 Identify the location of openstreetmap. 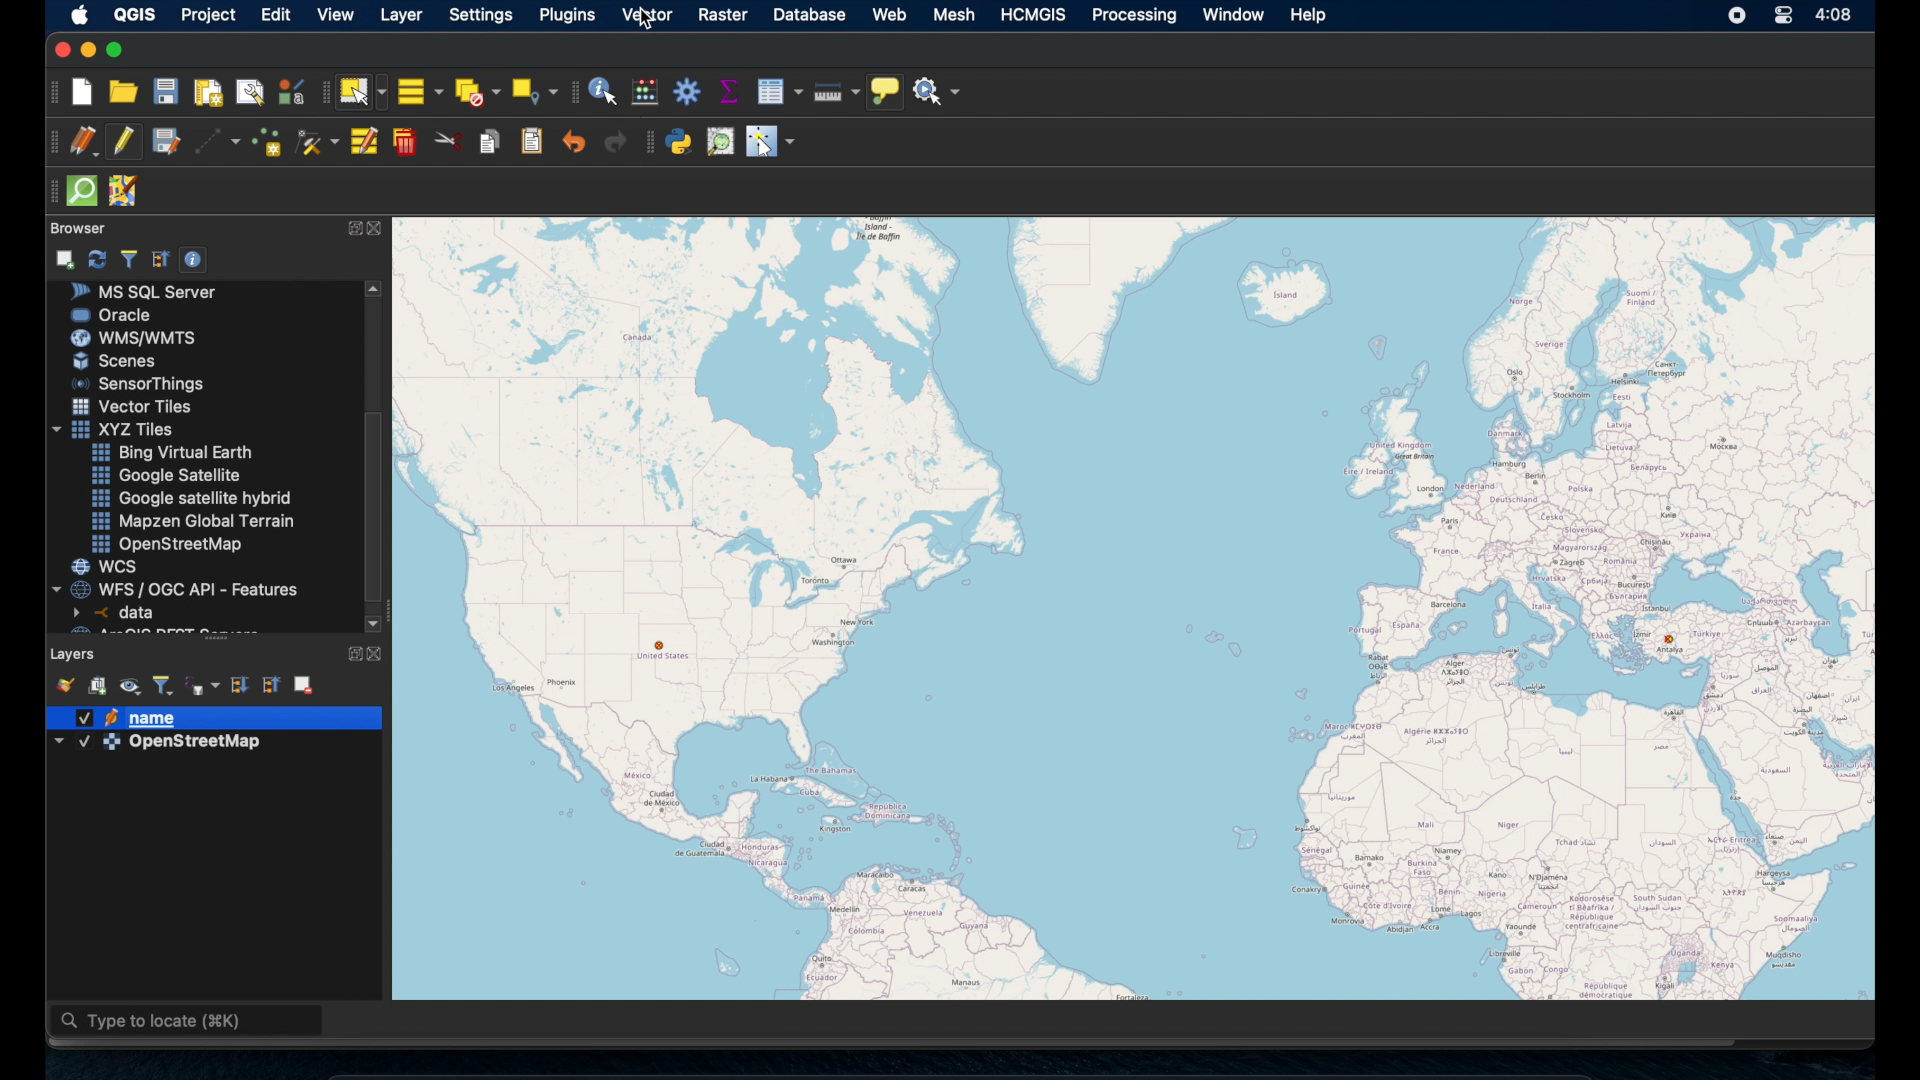
(1145, 612).